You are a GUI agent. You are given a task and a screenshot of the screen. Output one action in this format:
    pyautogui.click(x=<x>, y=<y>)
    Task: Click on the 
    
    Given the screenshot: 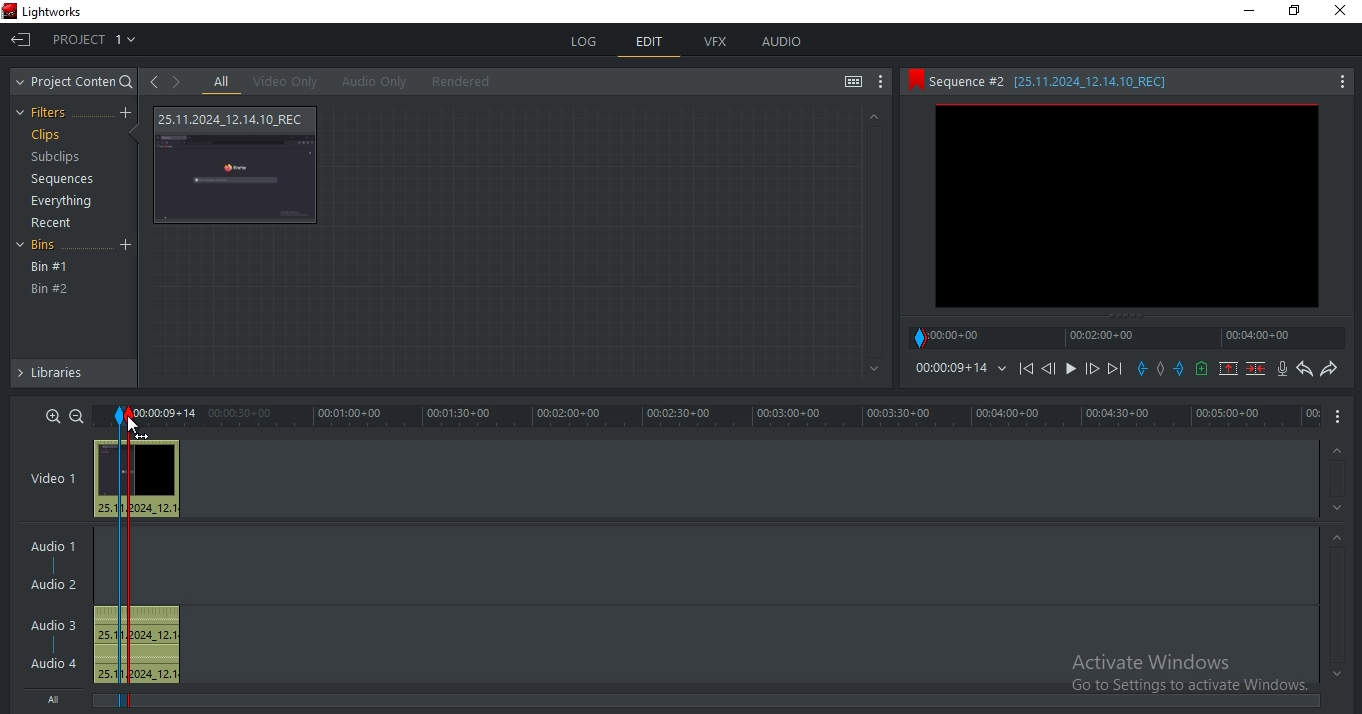 What is the action you would take?
    pyautogui.click(x=855, y=80)
    